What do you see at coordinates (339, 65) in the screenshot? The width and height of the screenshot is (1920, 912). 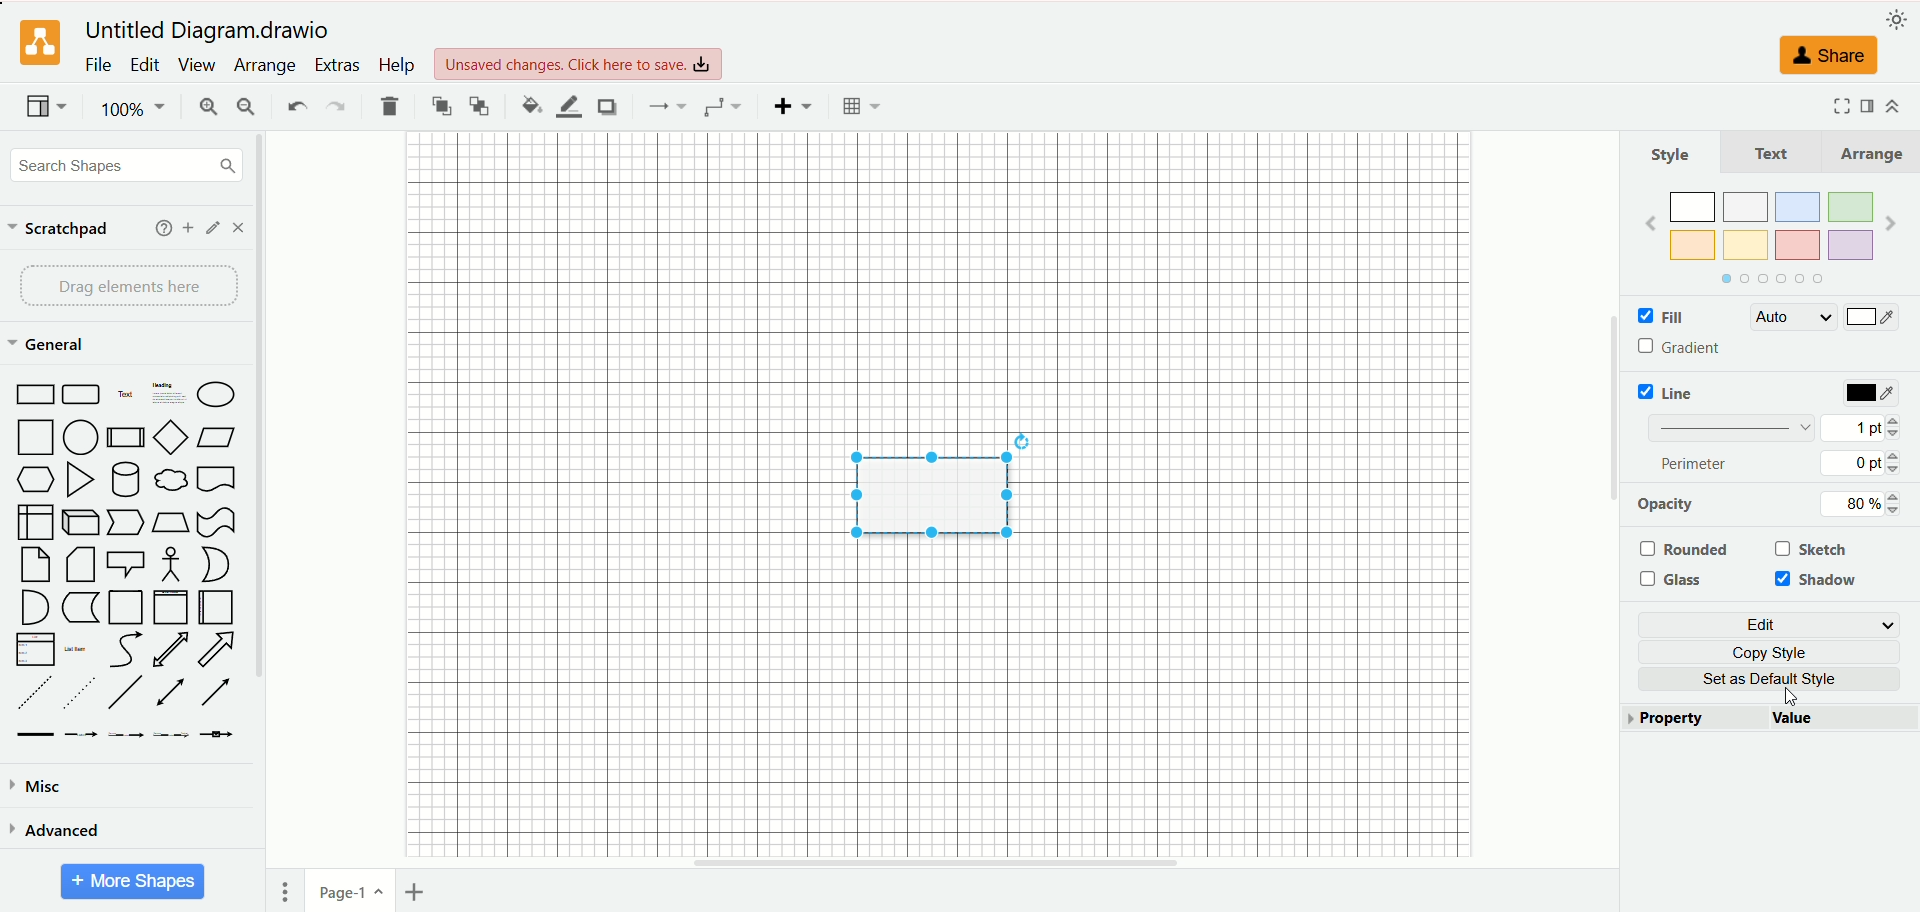 I see `extras` at bounding box center [339, 65].